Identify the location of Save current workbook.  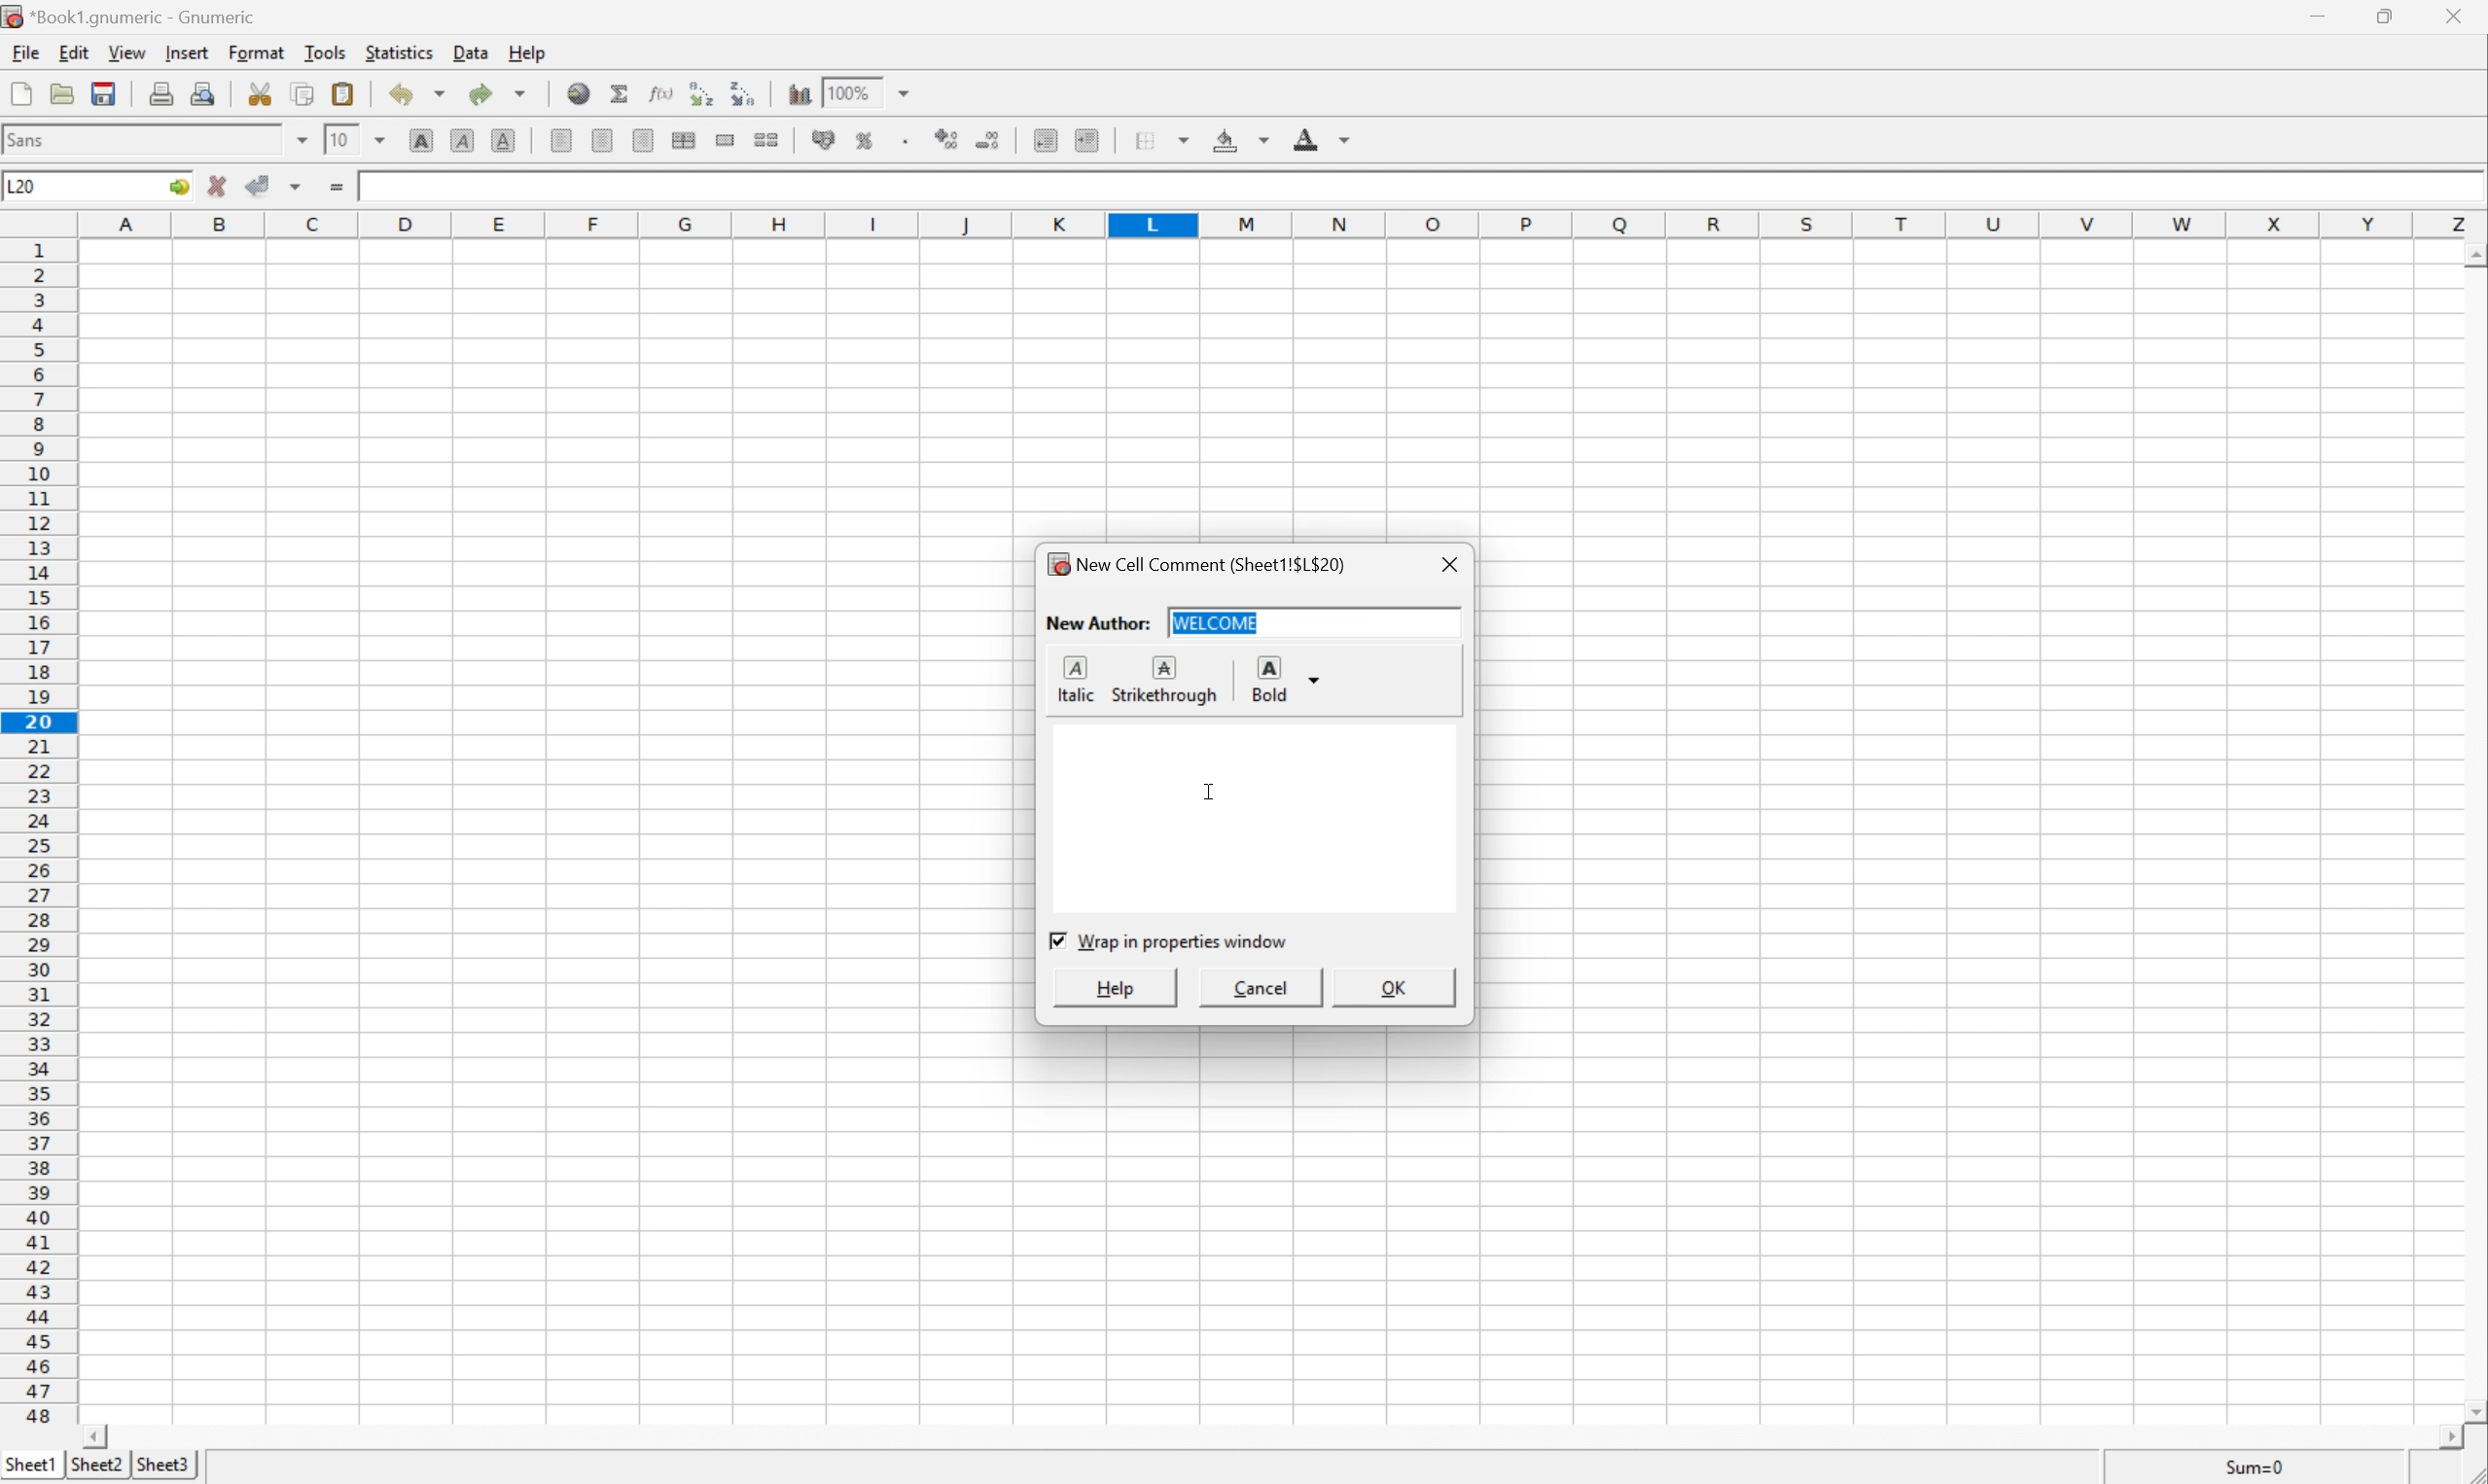
(106, 93).